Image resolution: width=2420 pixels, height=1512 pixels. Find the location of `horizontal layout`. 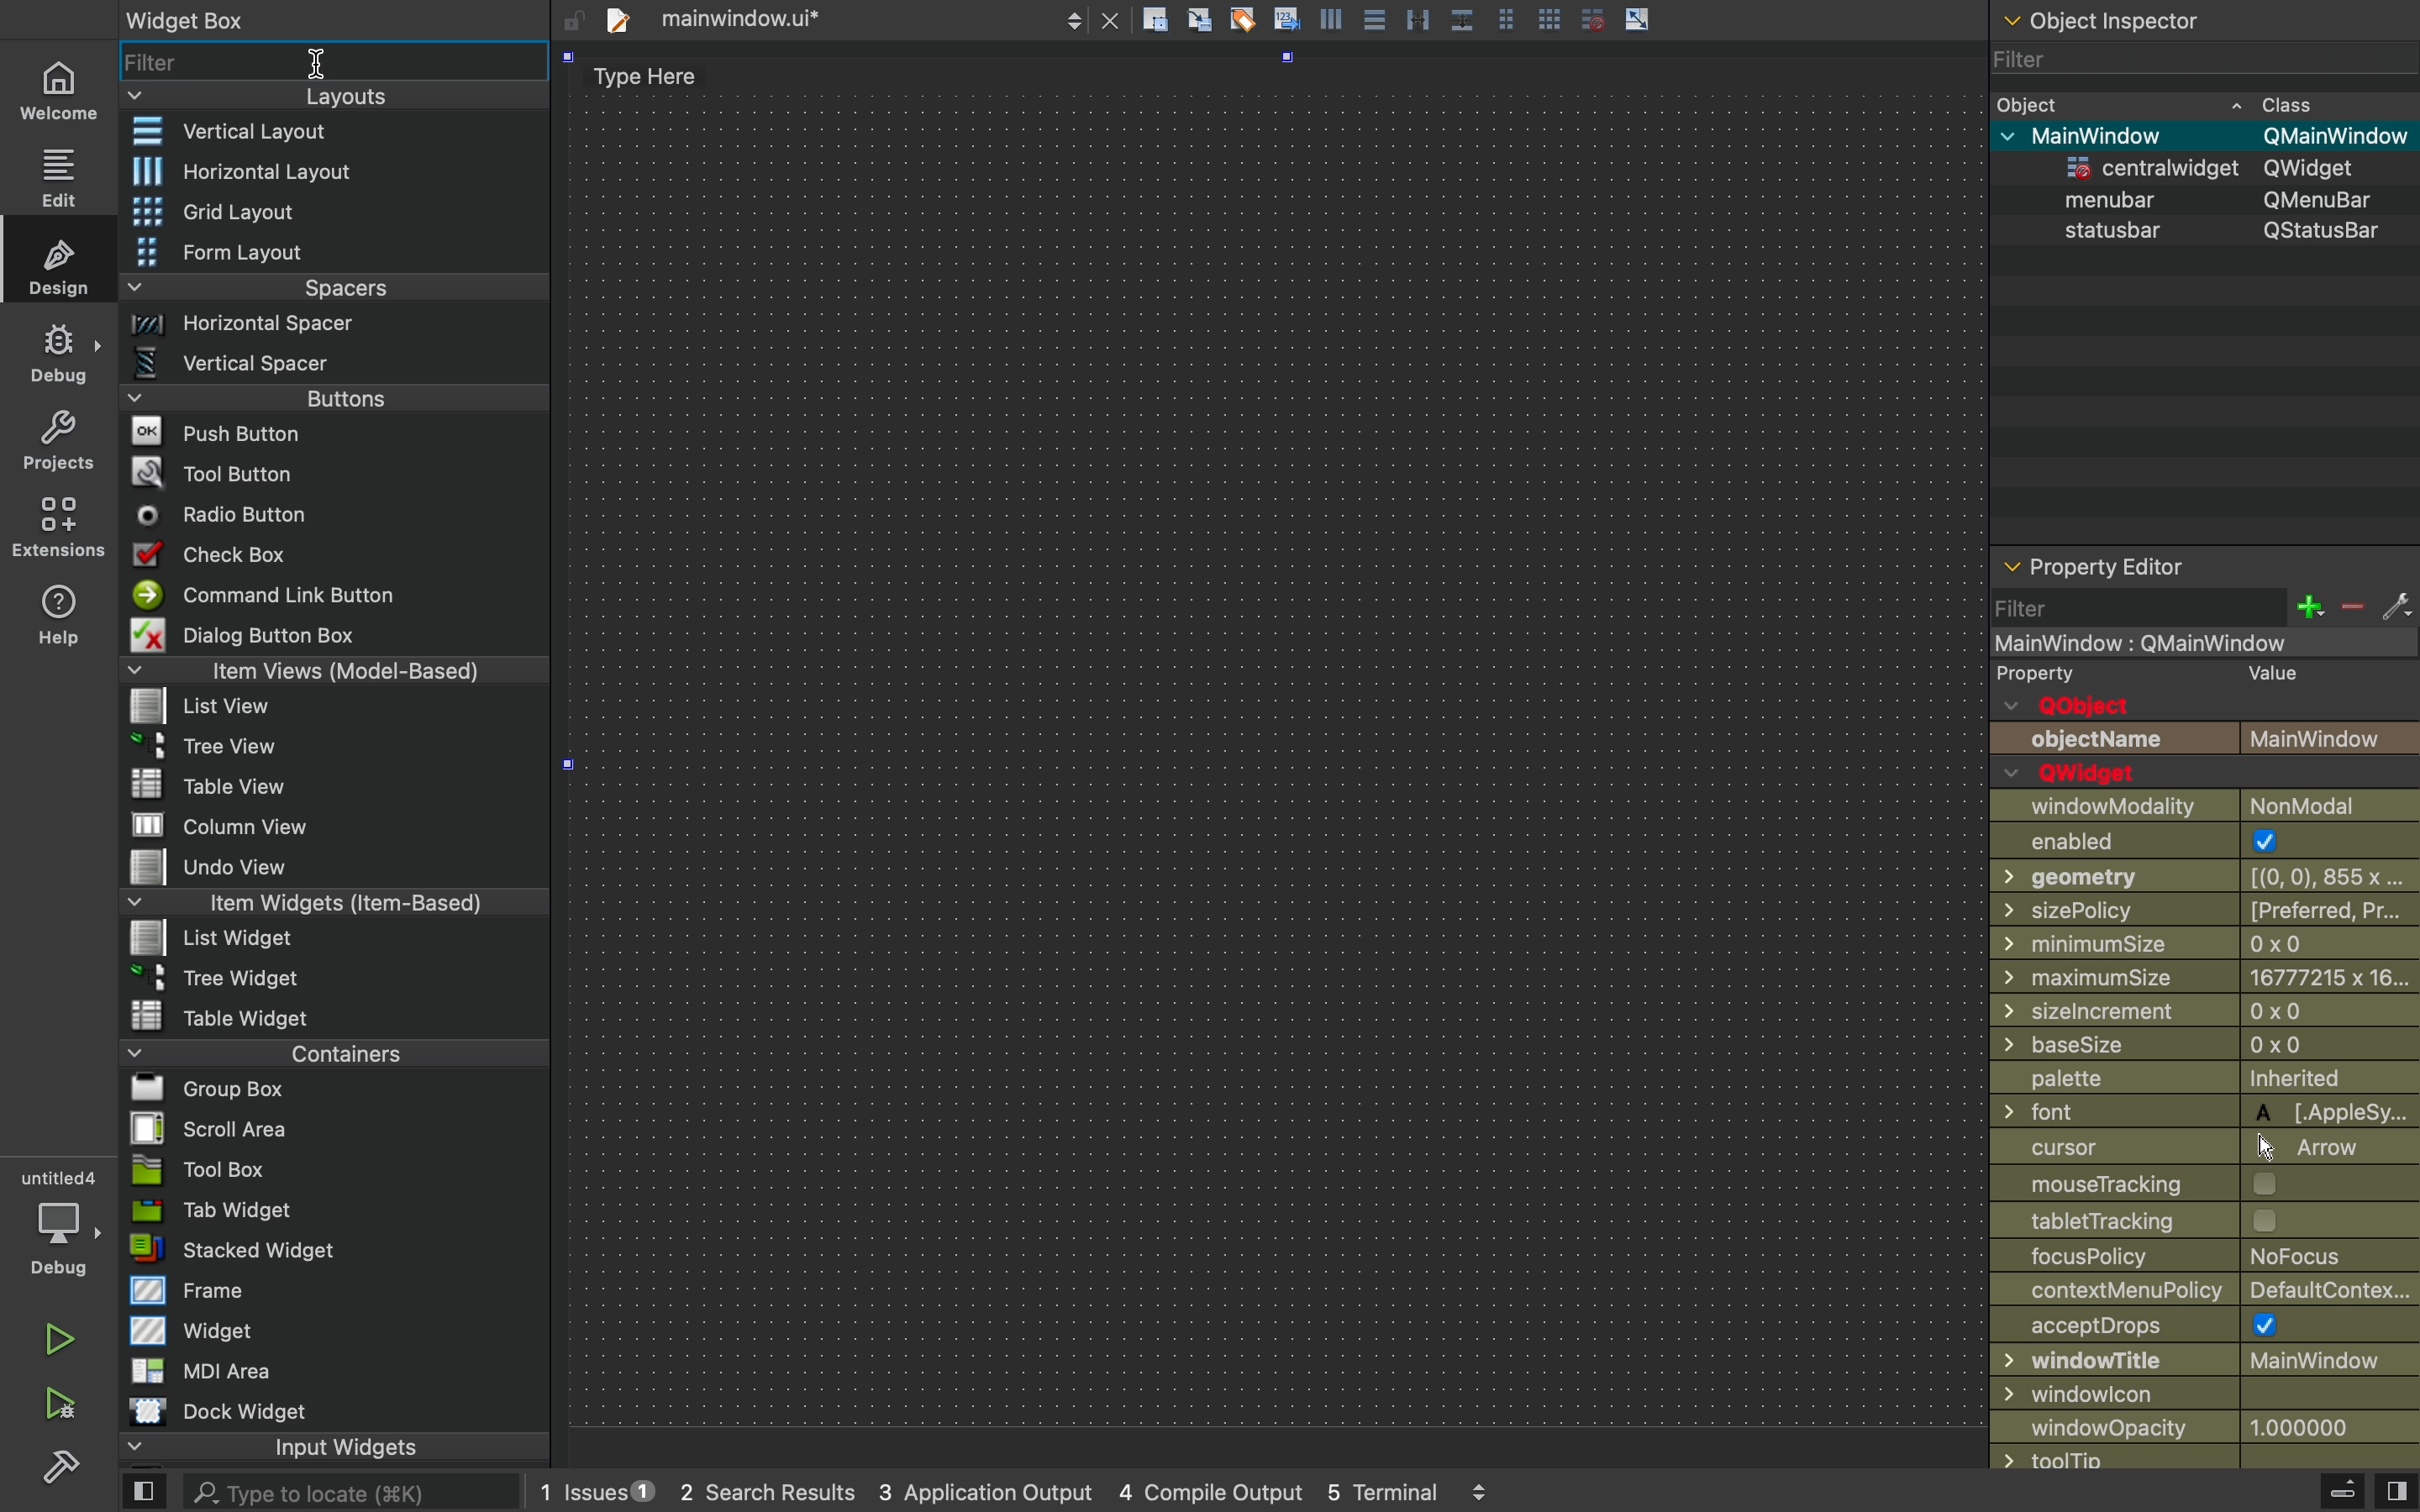

horizontal layout is located at coordinates (331, 170).